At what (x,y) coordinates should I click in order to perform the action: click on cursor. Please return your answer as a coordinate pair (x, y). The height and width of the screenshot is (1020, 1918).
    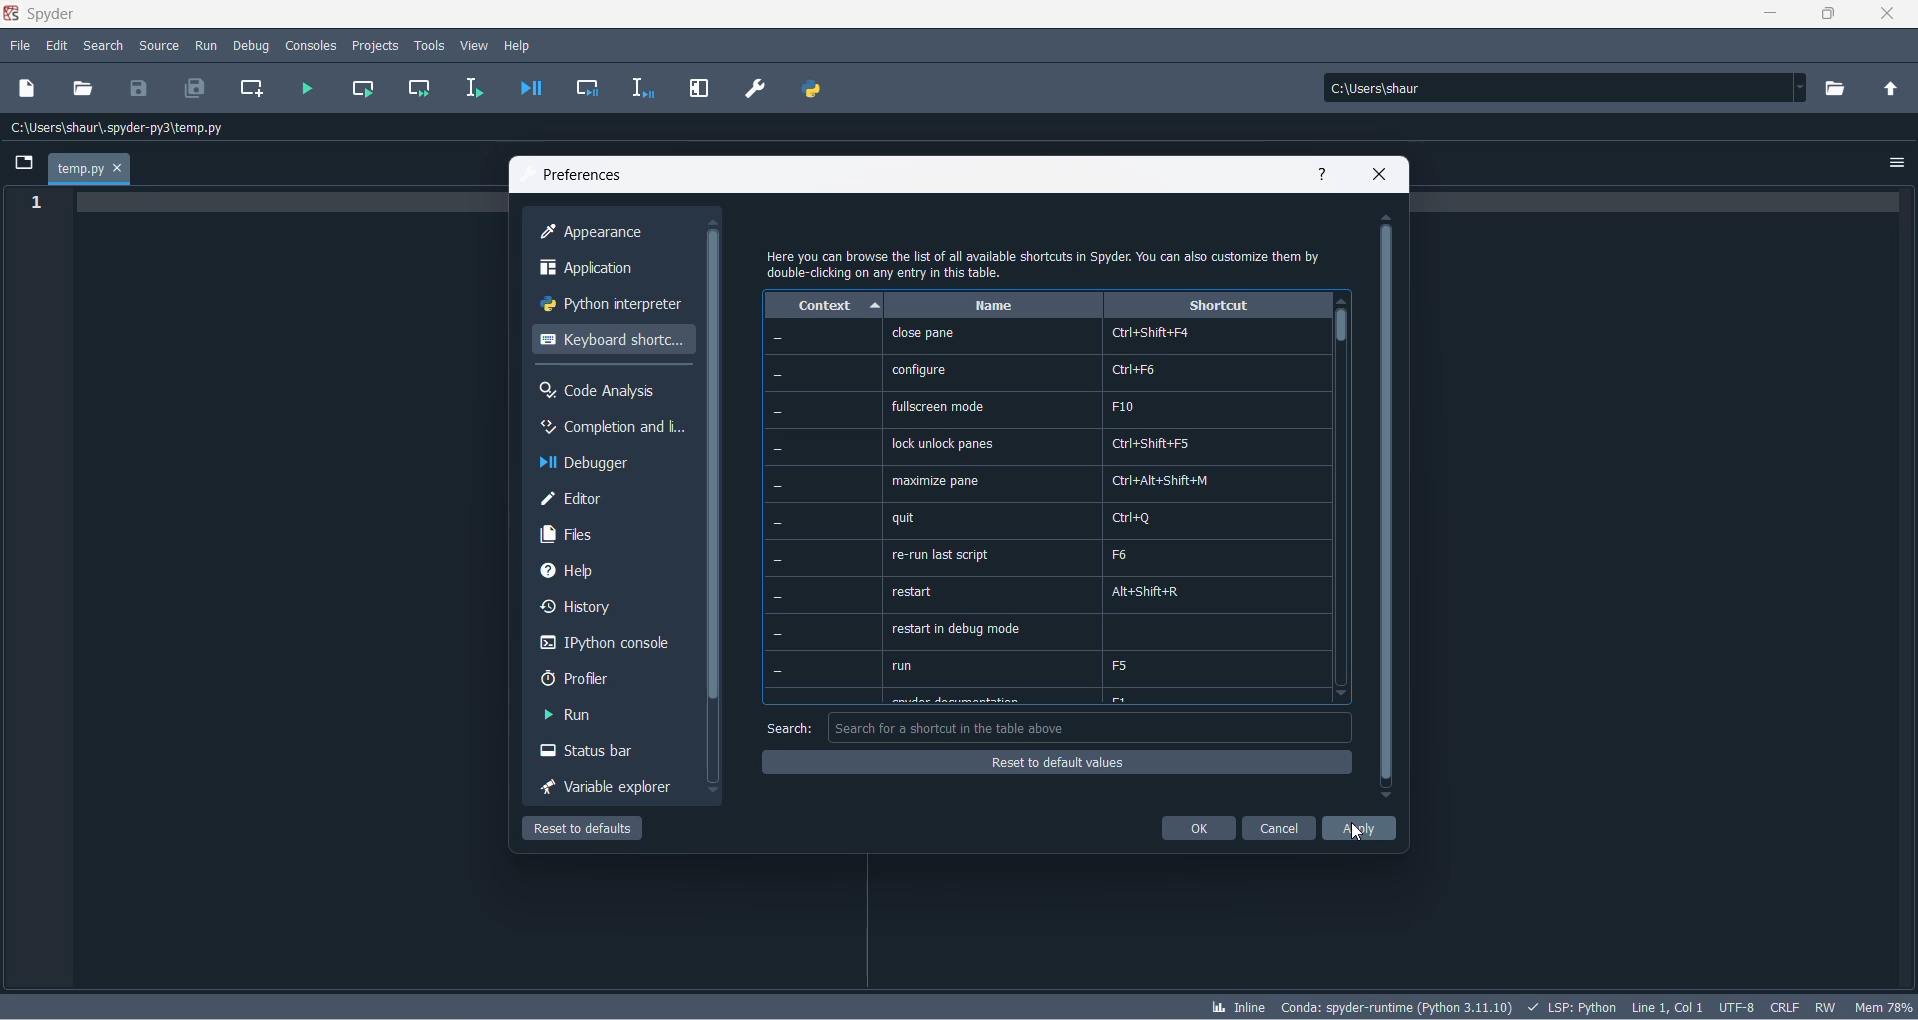
    Looking at the image, I should click on (1362, 835).